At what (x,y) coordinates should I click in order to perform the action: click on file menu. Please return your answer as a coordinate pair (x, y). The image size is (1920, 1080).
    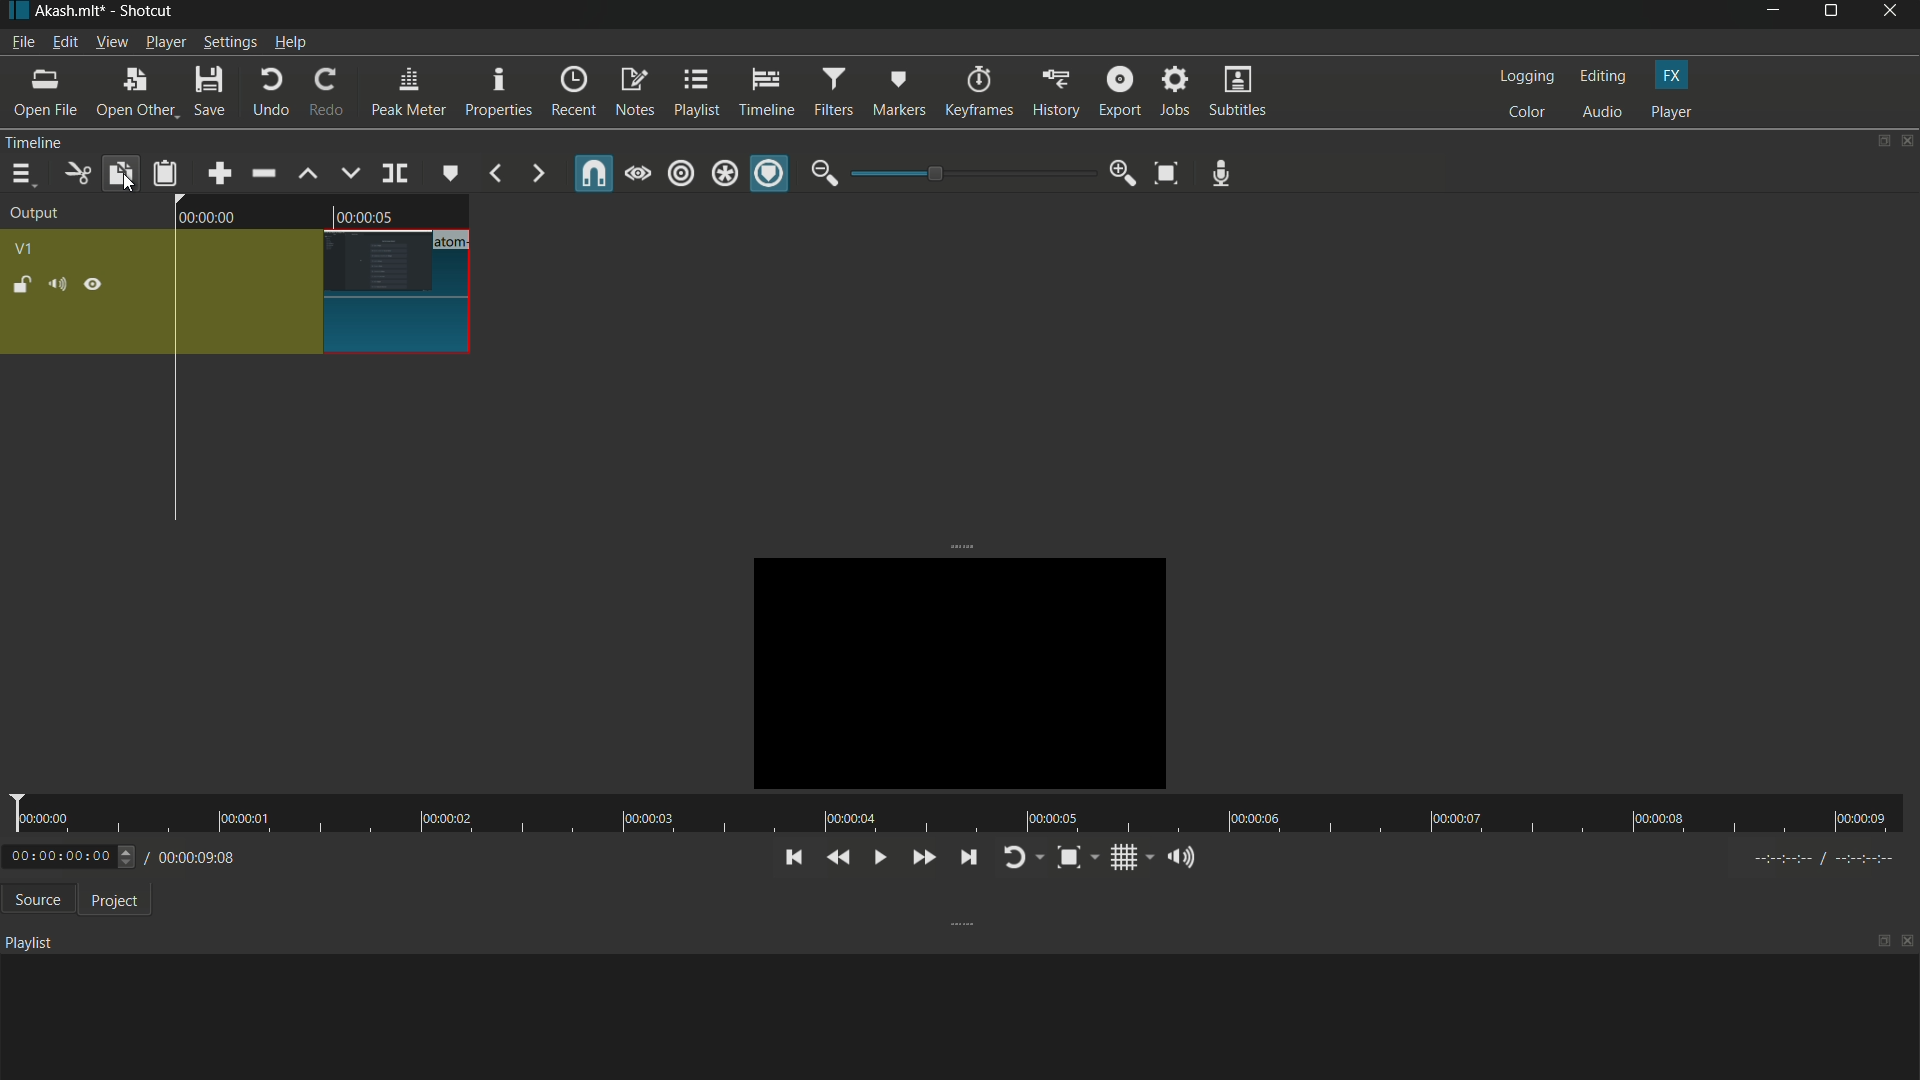
    Looking at the image, I should click on (22, 42).